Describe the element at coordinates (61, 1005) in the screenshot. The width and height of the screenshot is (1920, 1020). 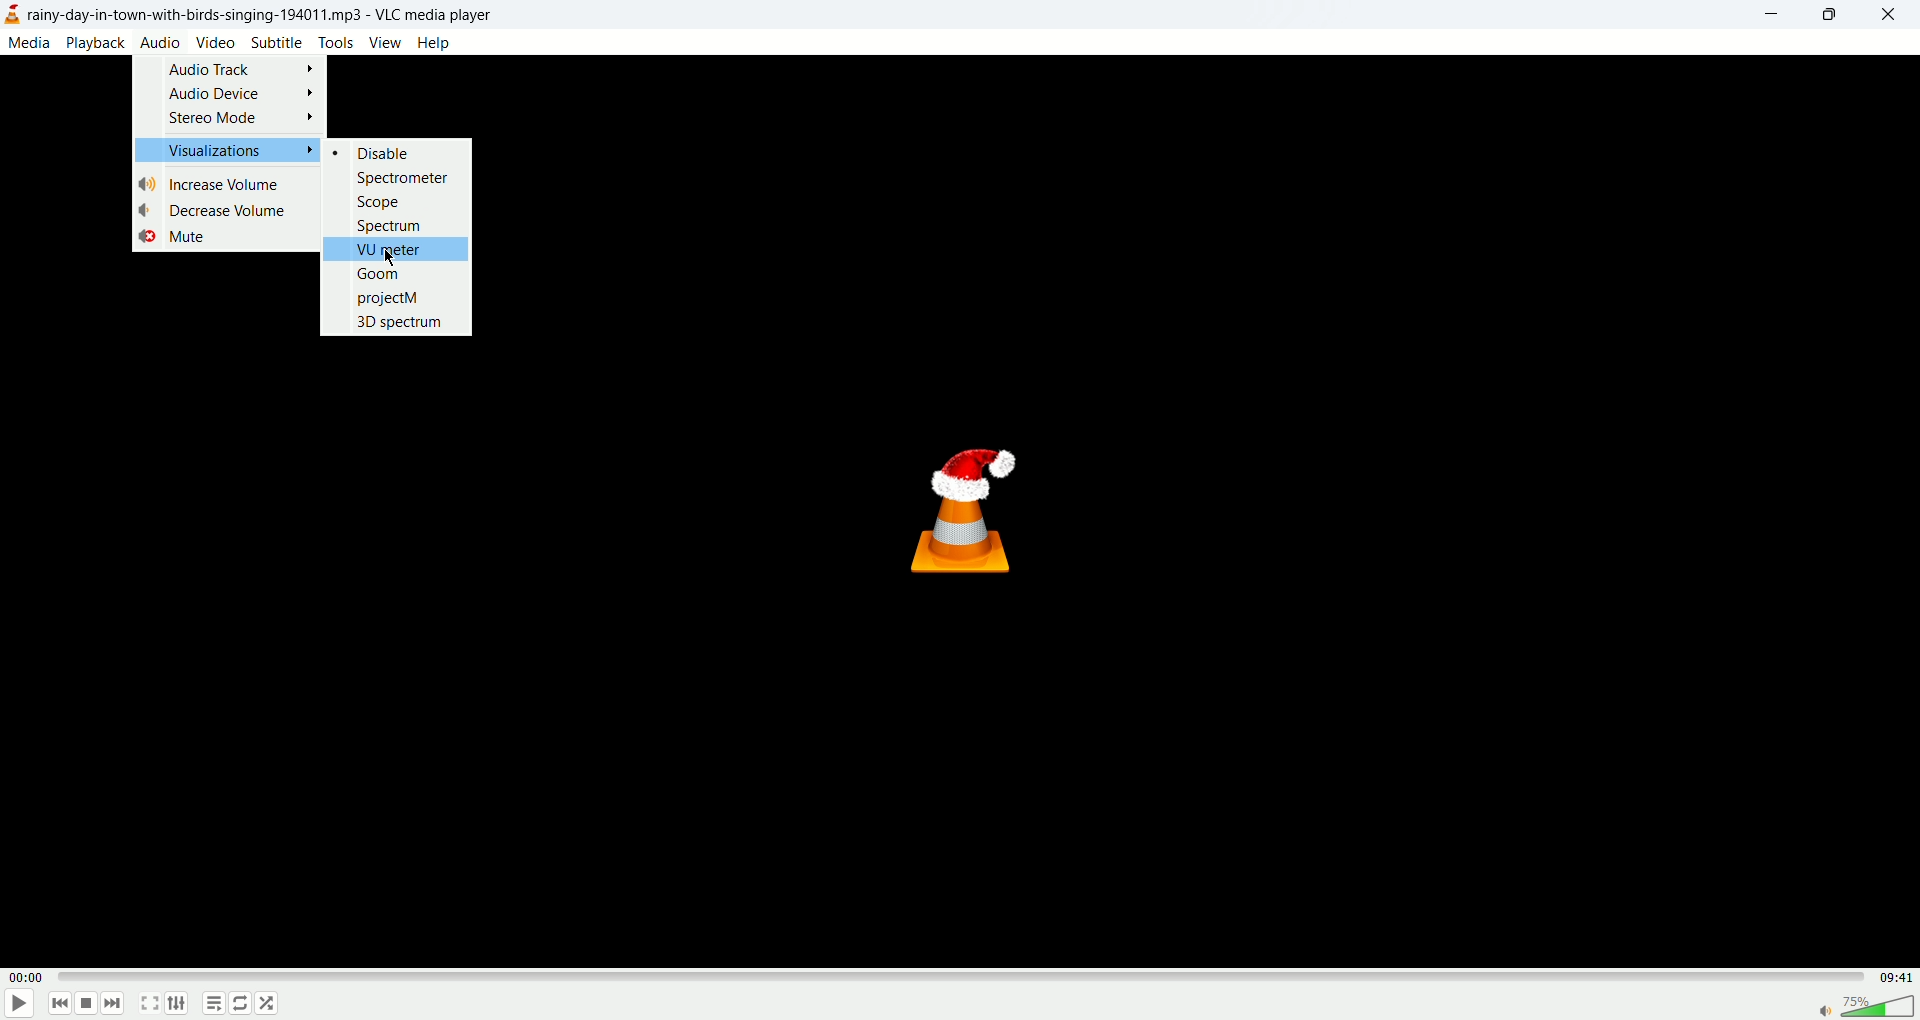
I see `previous` at that location.